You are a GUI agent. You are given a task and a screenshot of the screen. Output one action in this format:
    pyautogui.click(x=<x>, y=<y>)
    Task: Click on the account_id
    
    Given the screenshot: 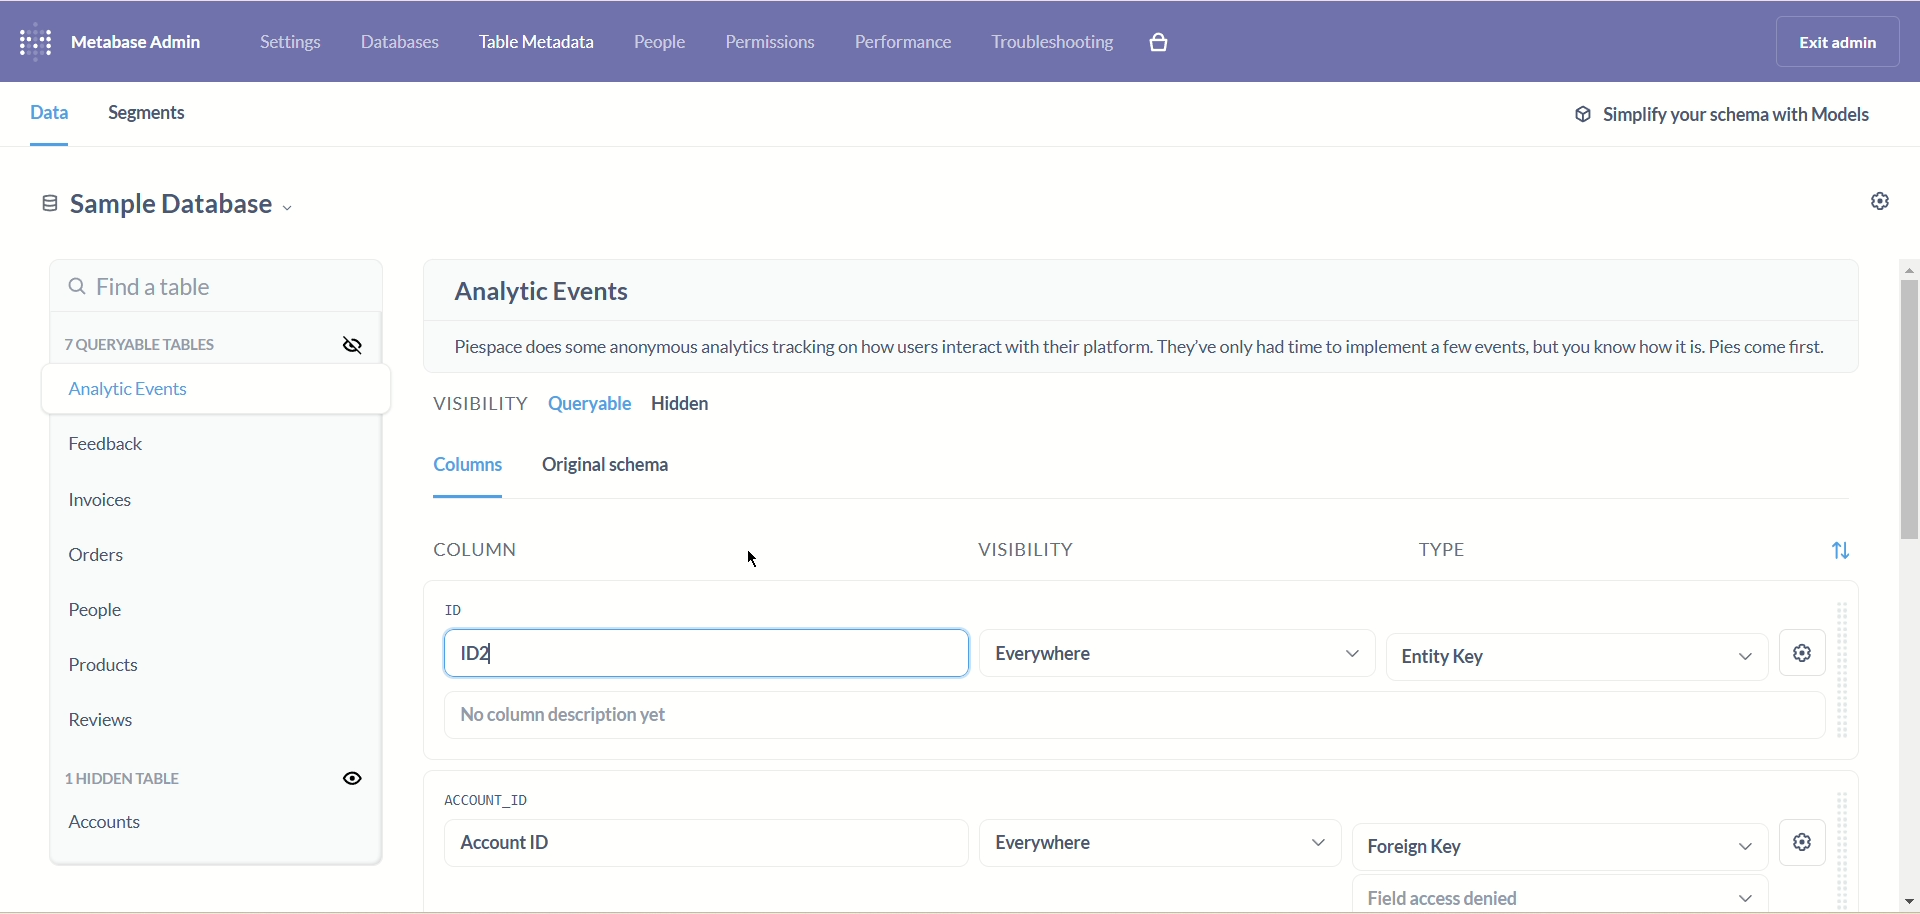 What is the action you would take?
    pyautogui.click(x=482, y=797)
    